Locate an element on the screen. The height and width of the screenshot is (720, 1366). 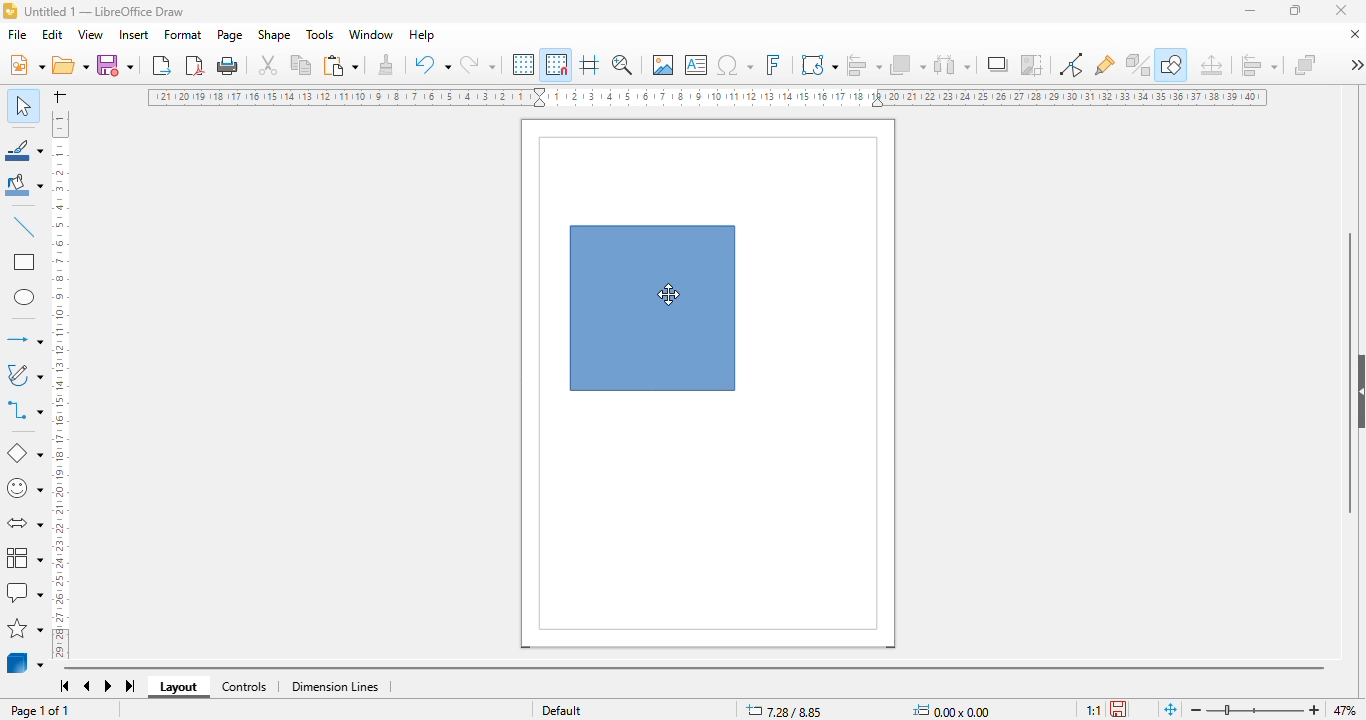
display grid is located at coordinates (524, 64).